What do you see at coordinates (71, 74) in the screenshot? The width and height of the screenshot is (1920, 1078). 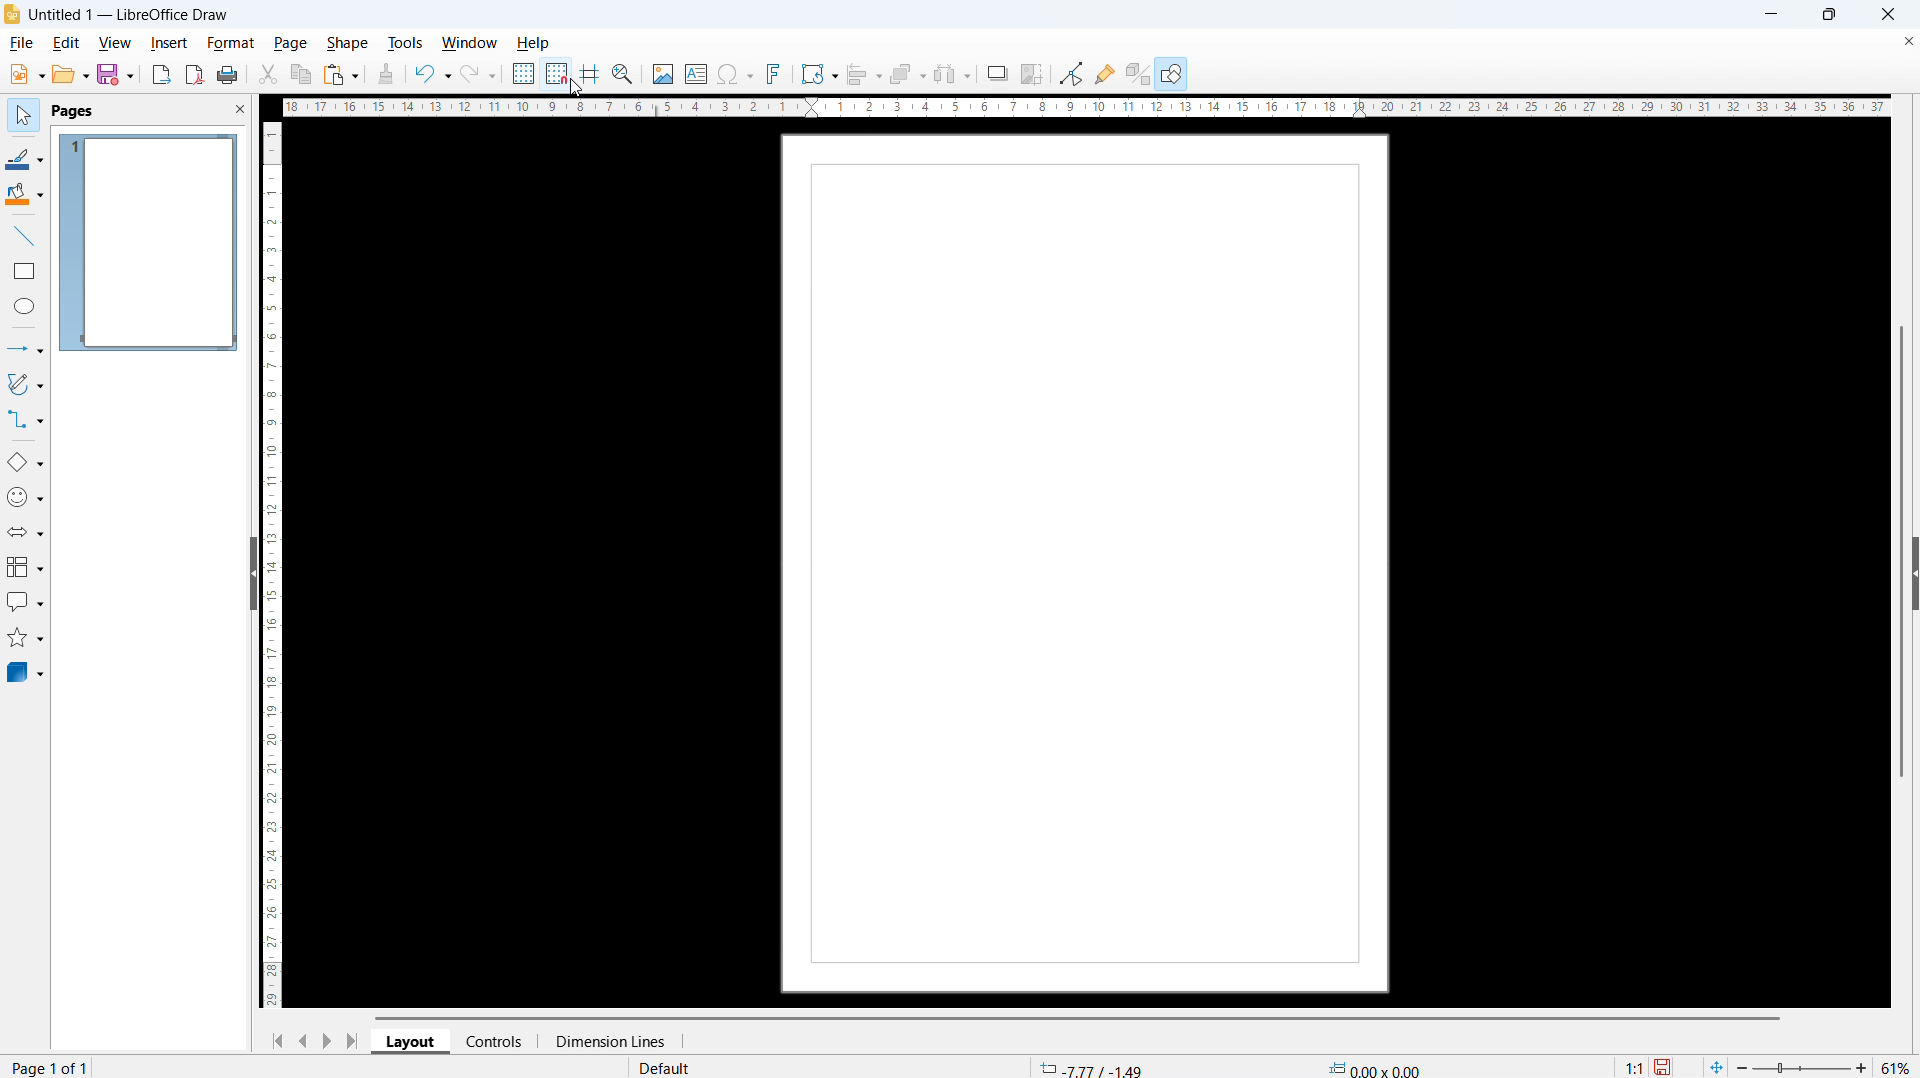 I see `open ` at bounding box center [71, 74].